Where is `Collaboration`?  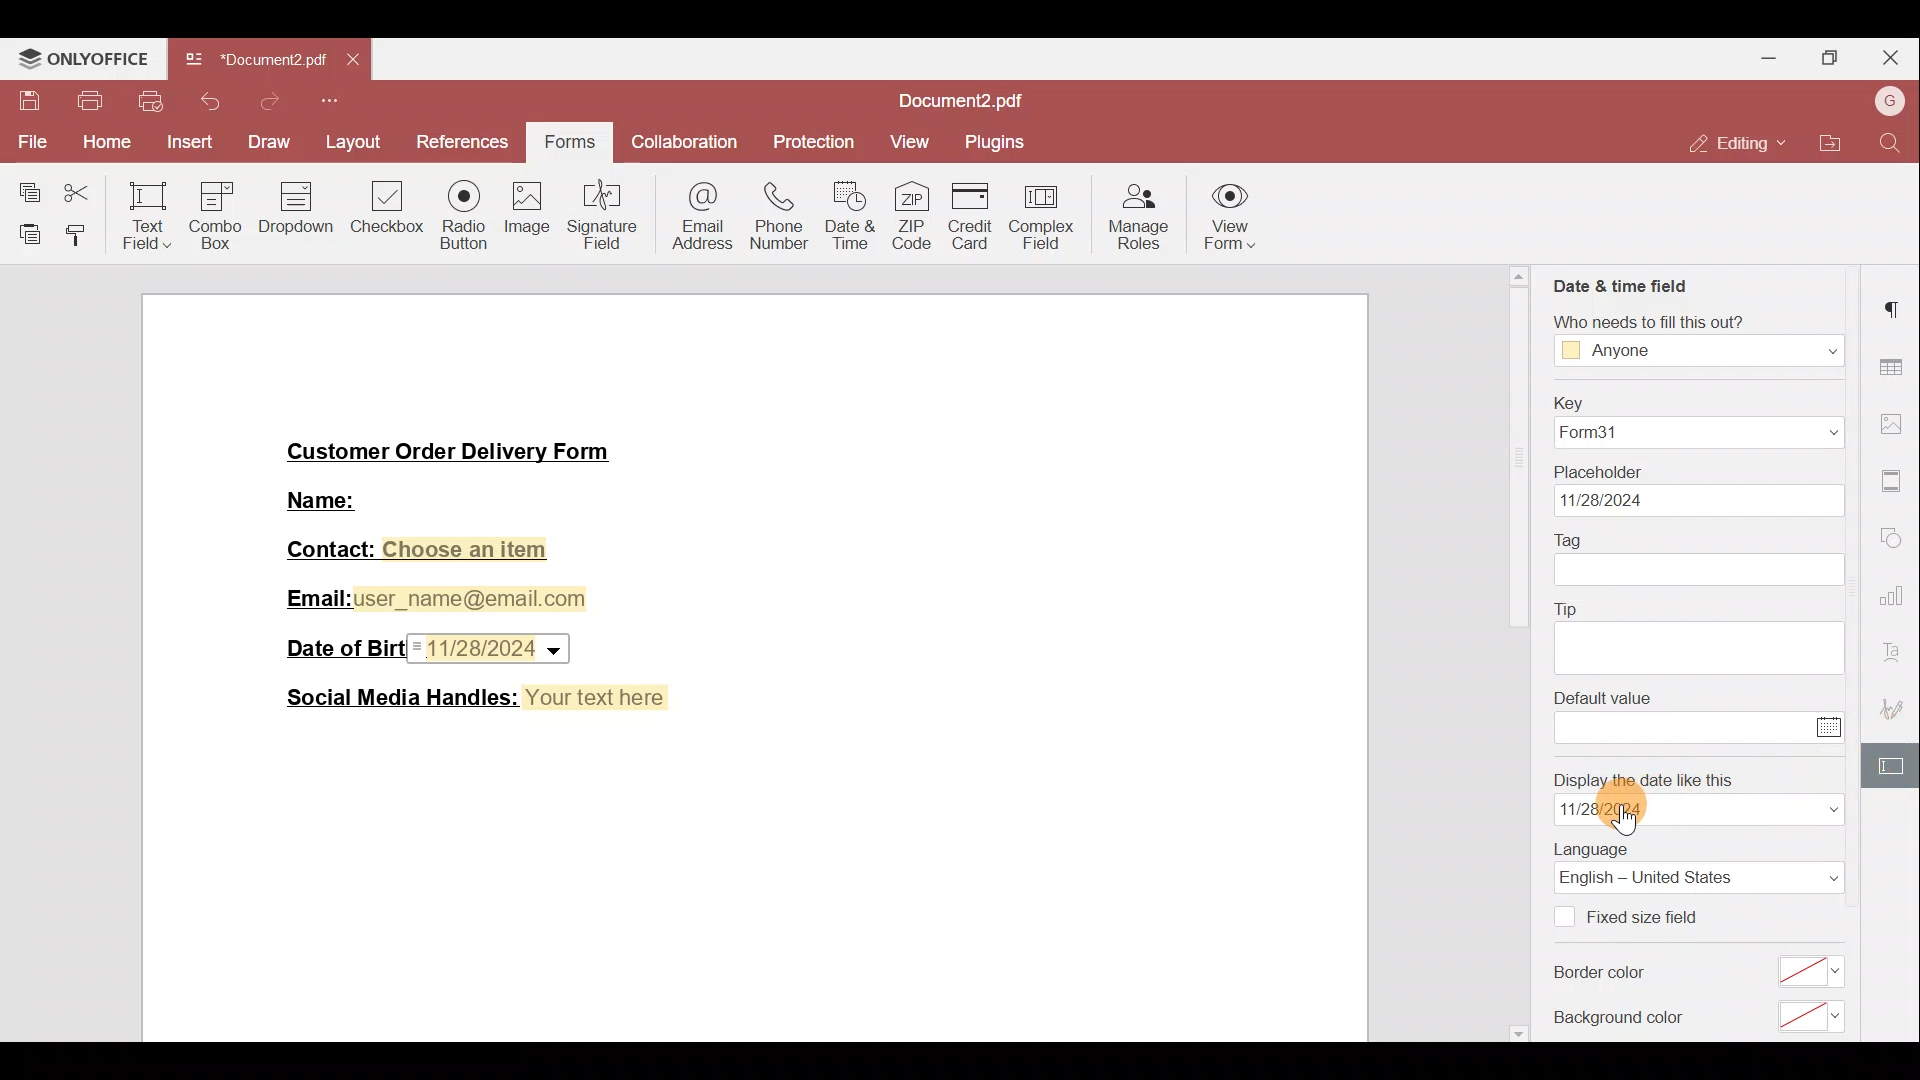
Collaboration is located at coordinates (681, 144).